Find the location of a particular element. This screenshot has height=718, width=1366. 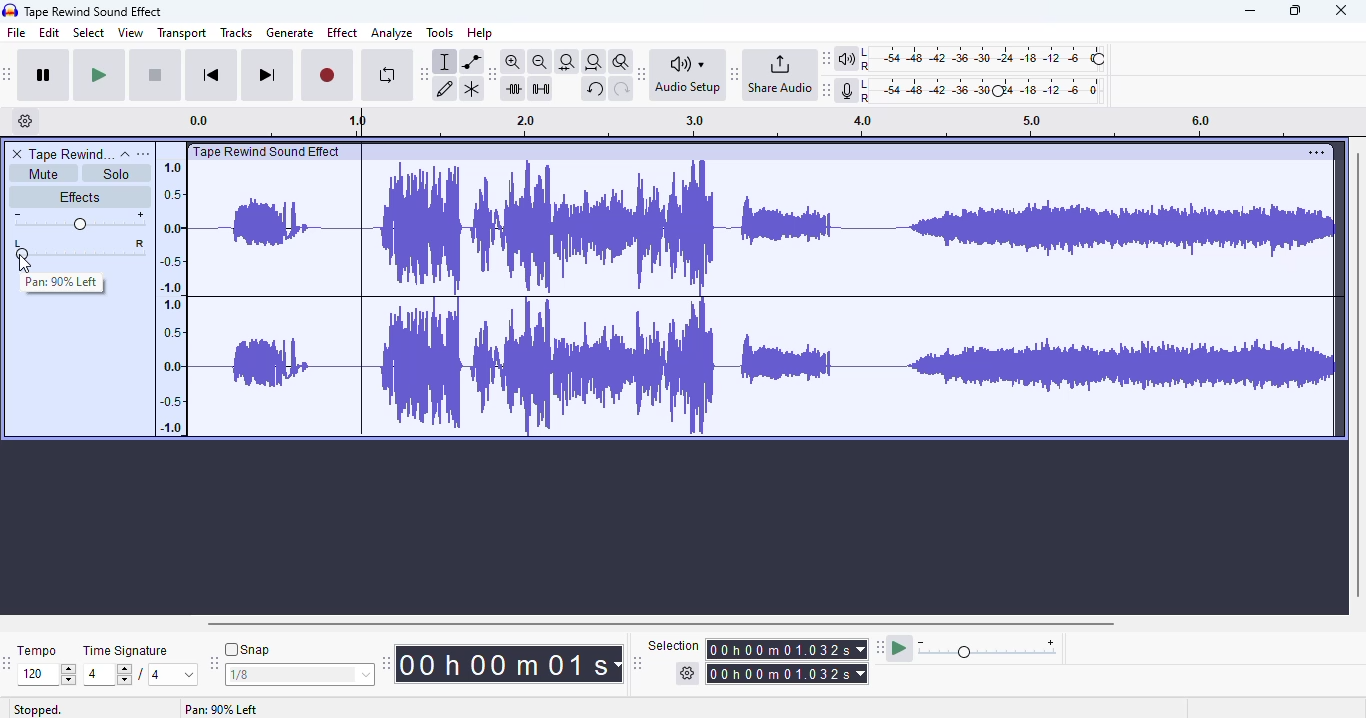

timeline is located at coordinates (170, 296).